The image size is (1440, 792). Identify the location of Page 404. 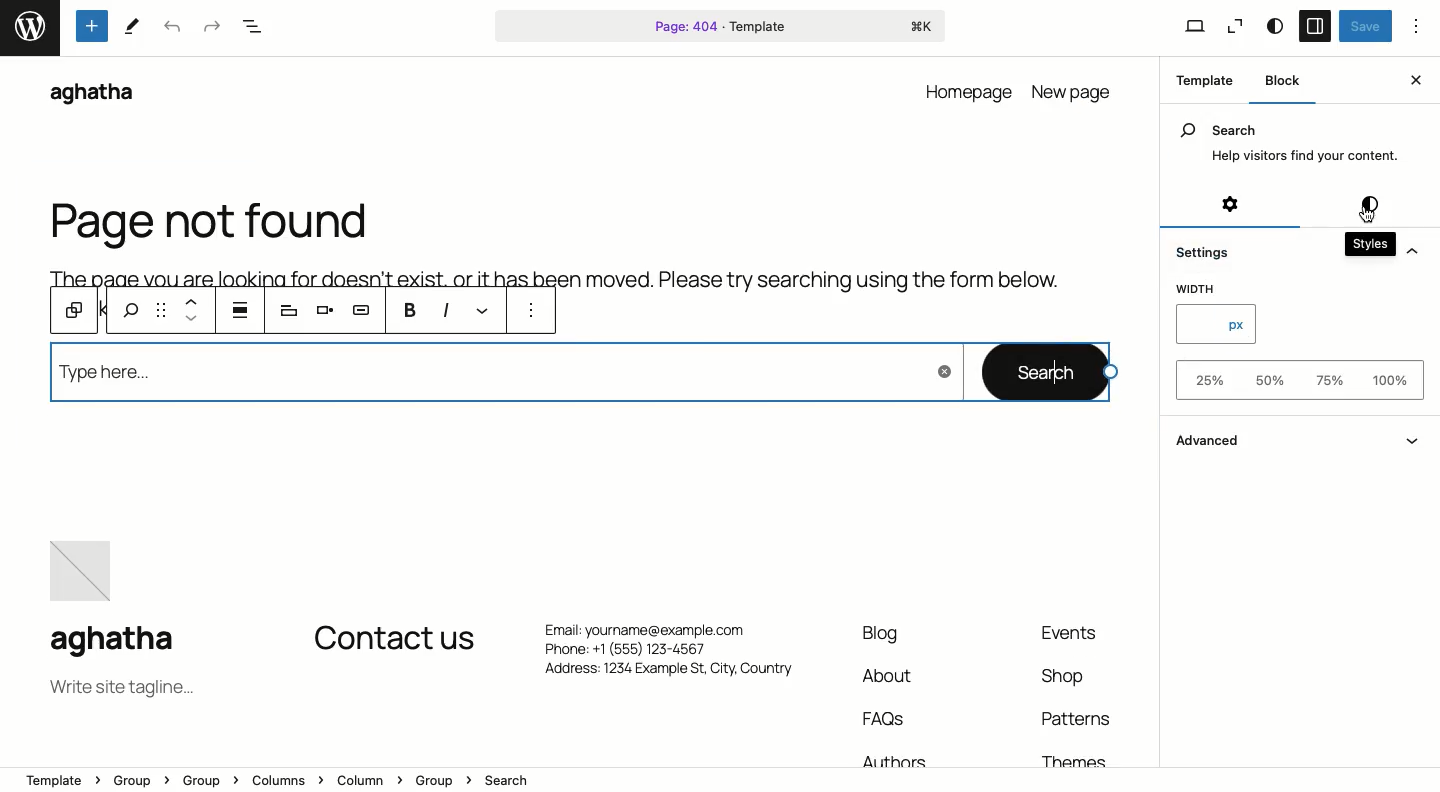
(722, 25).